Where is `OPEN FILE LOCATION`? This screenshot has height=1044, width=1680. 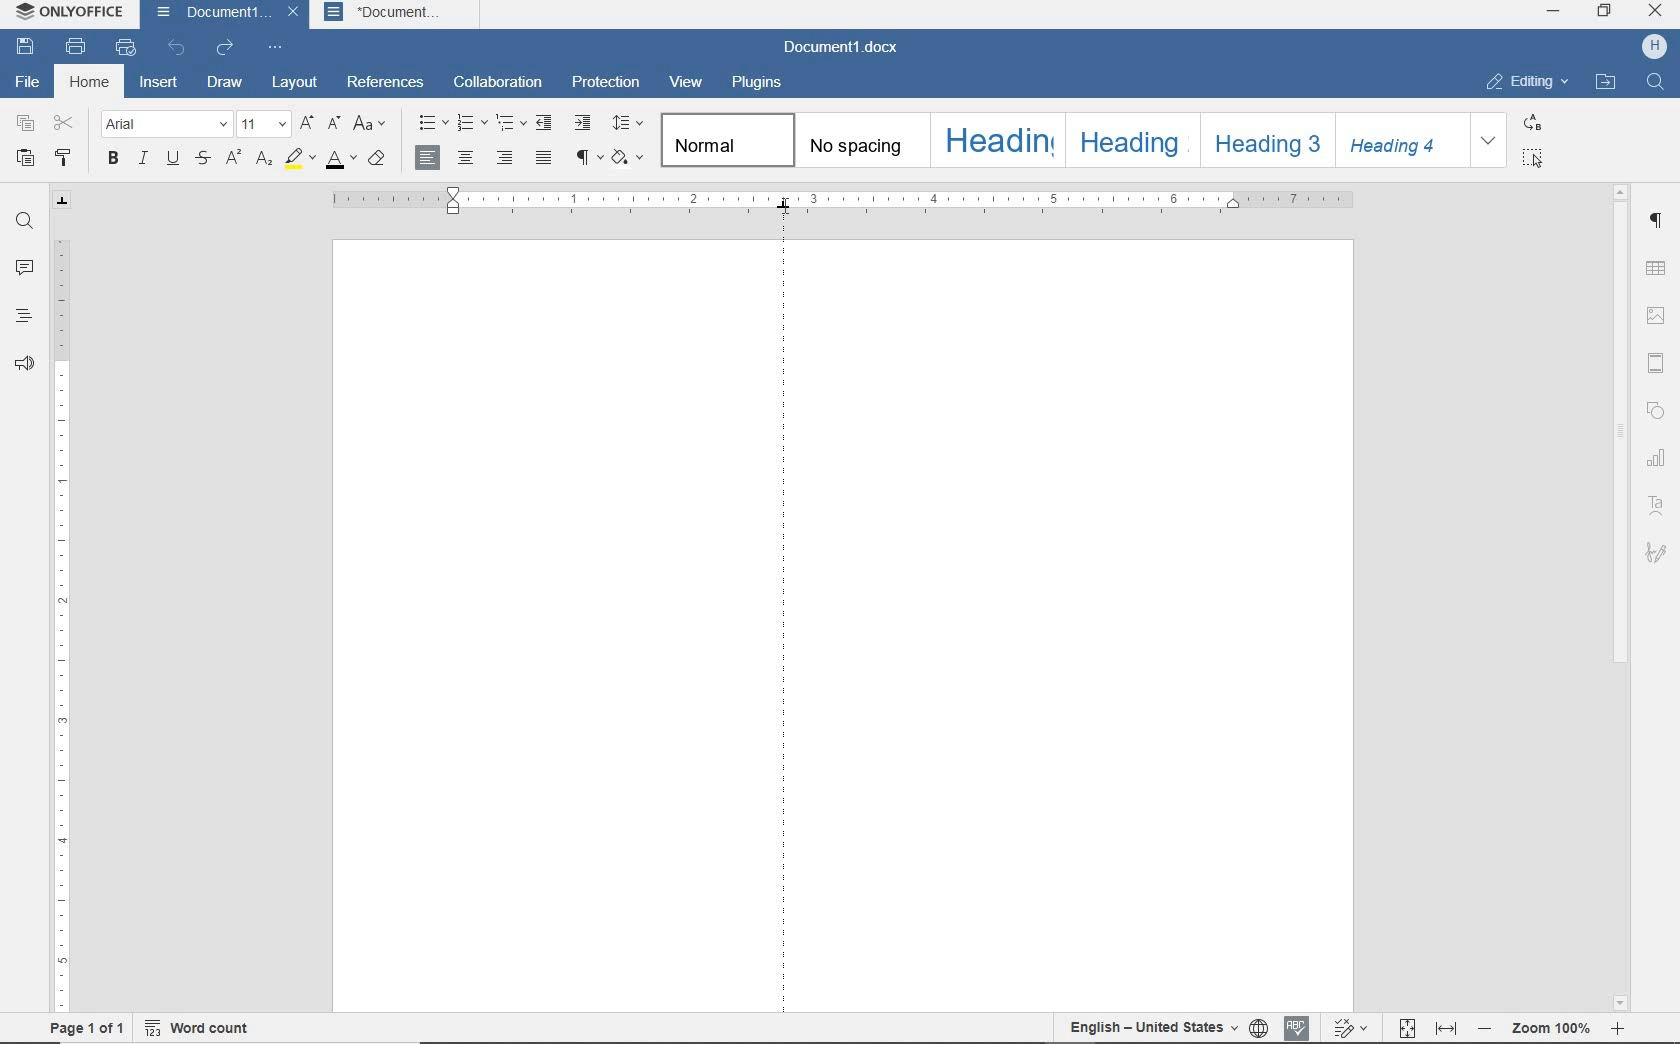
OPEN FILE LOCATION is located at coordinates (1605, 81).